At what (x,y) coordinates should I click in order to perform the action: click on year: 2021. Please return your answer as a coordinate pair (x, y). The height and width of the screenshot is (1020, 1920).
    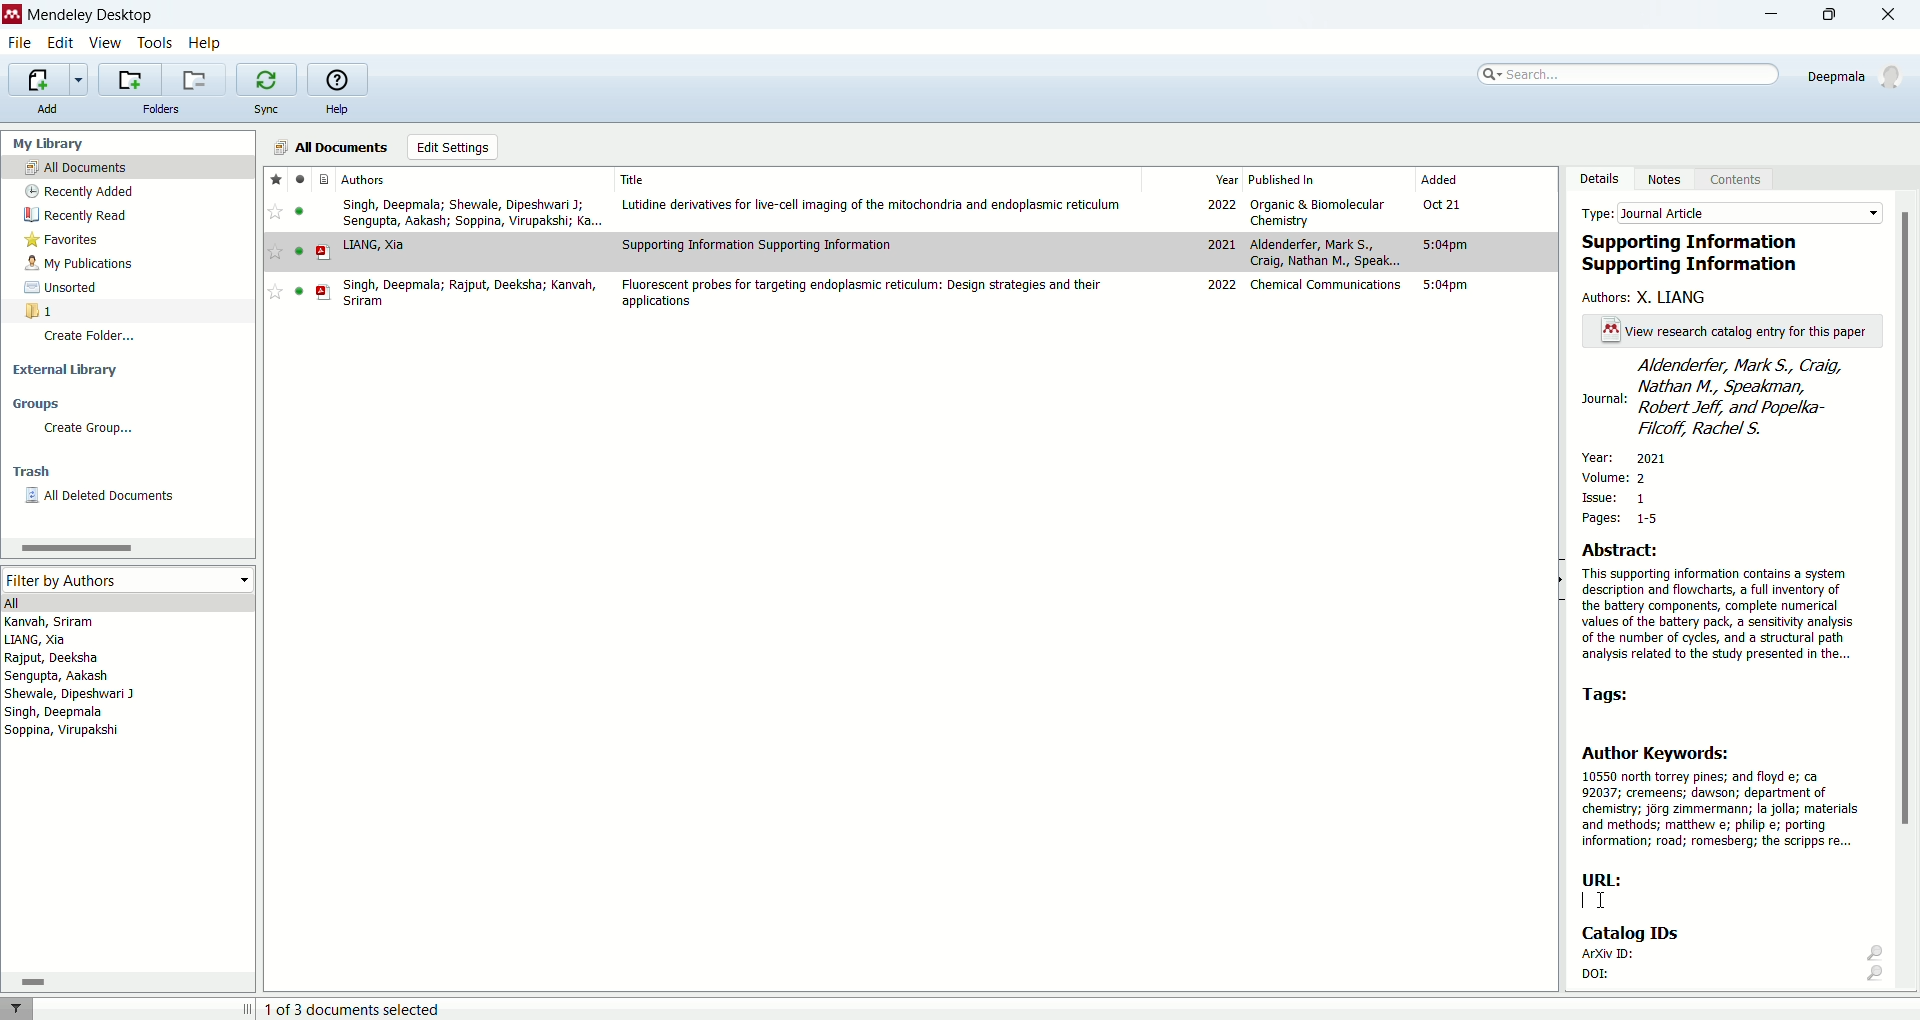
    Looking at the image, I should click on (1635, 456).